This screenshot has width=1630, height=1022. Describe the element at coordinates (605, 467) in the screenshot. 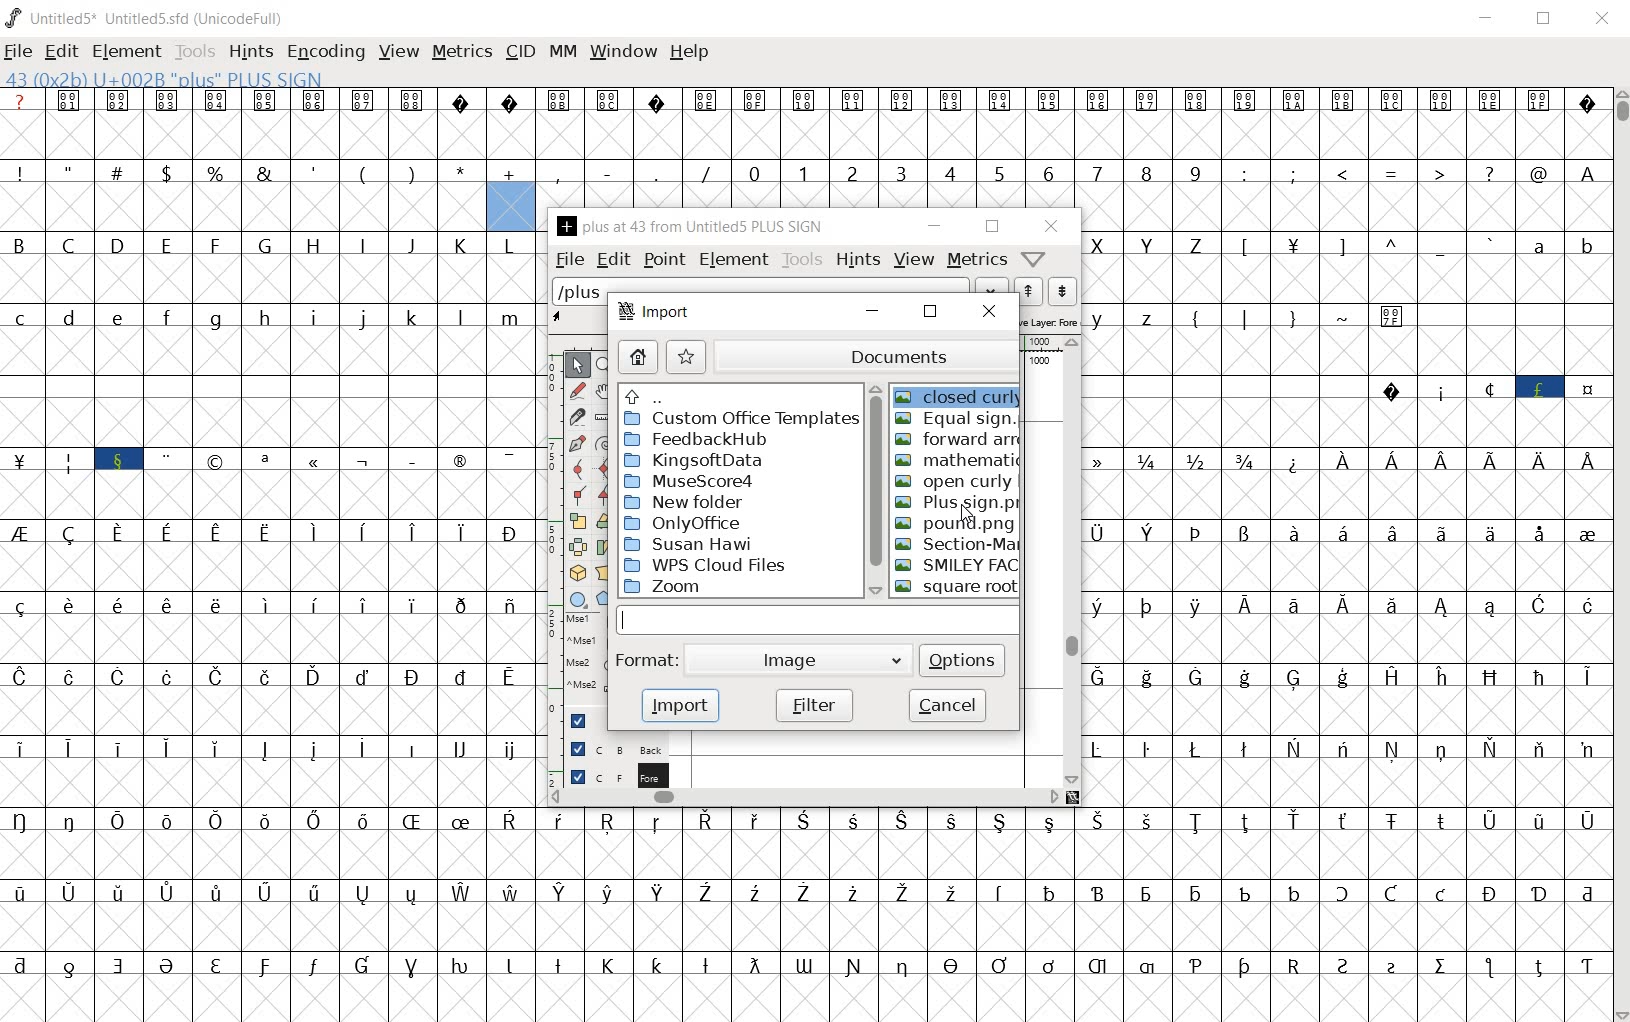

I see `add a curve point always either horizontal or vertical` at that location.